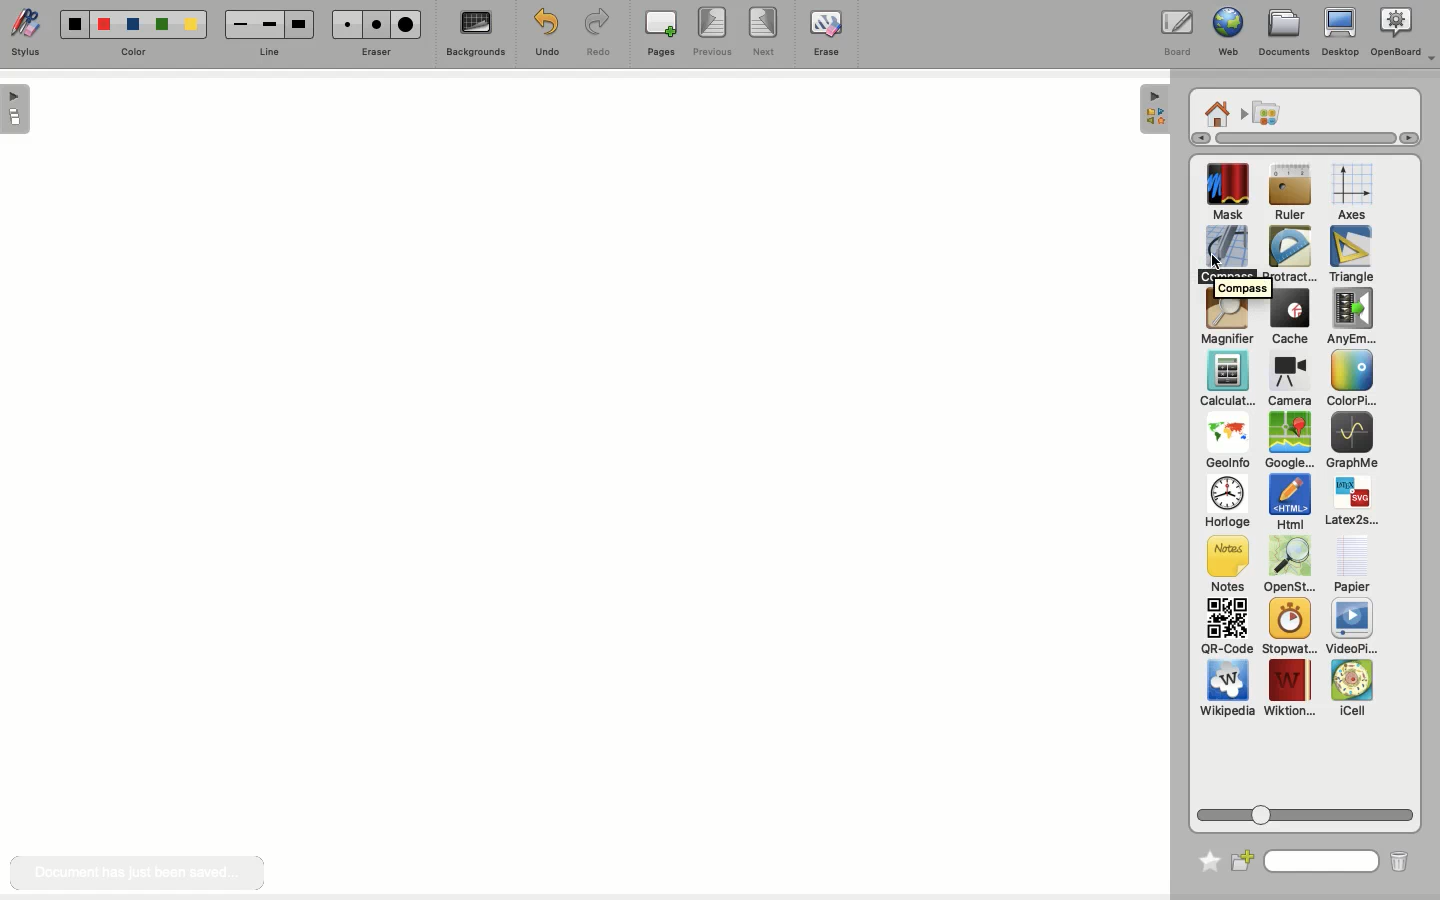 This screenshot has height=900, width=1440. Describe the element at coordinates (1403, 33) in the screenshot. I see `OpenBoard` at that location.